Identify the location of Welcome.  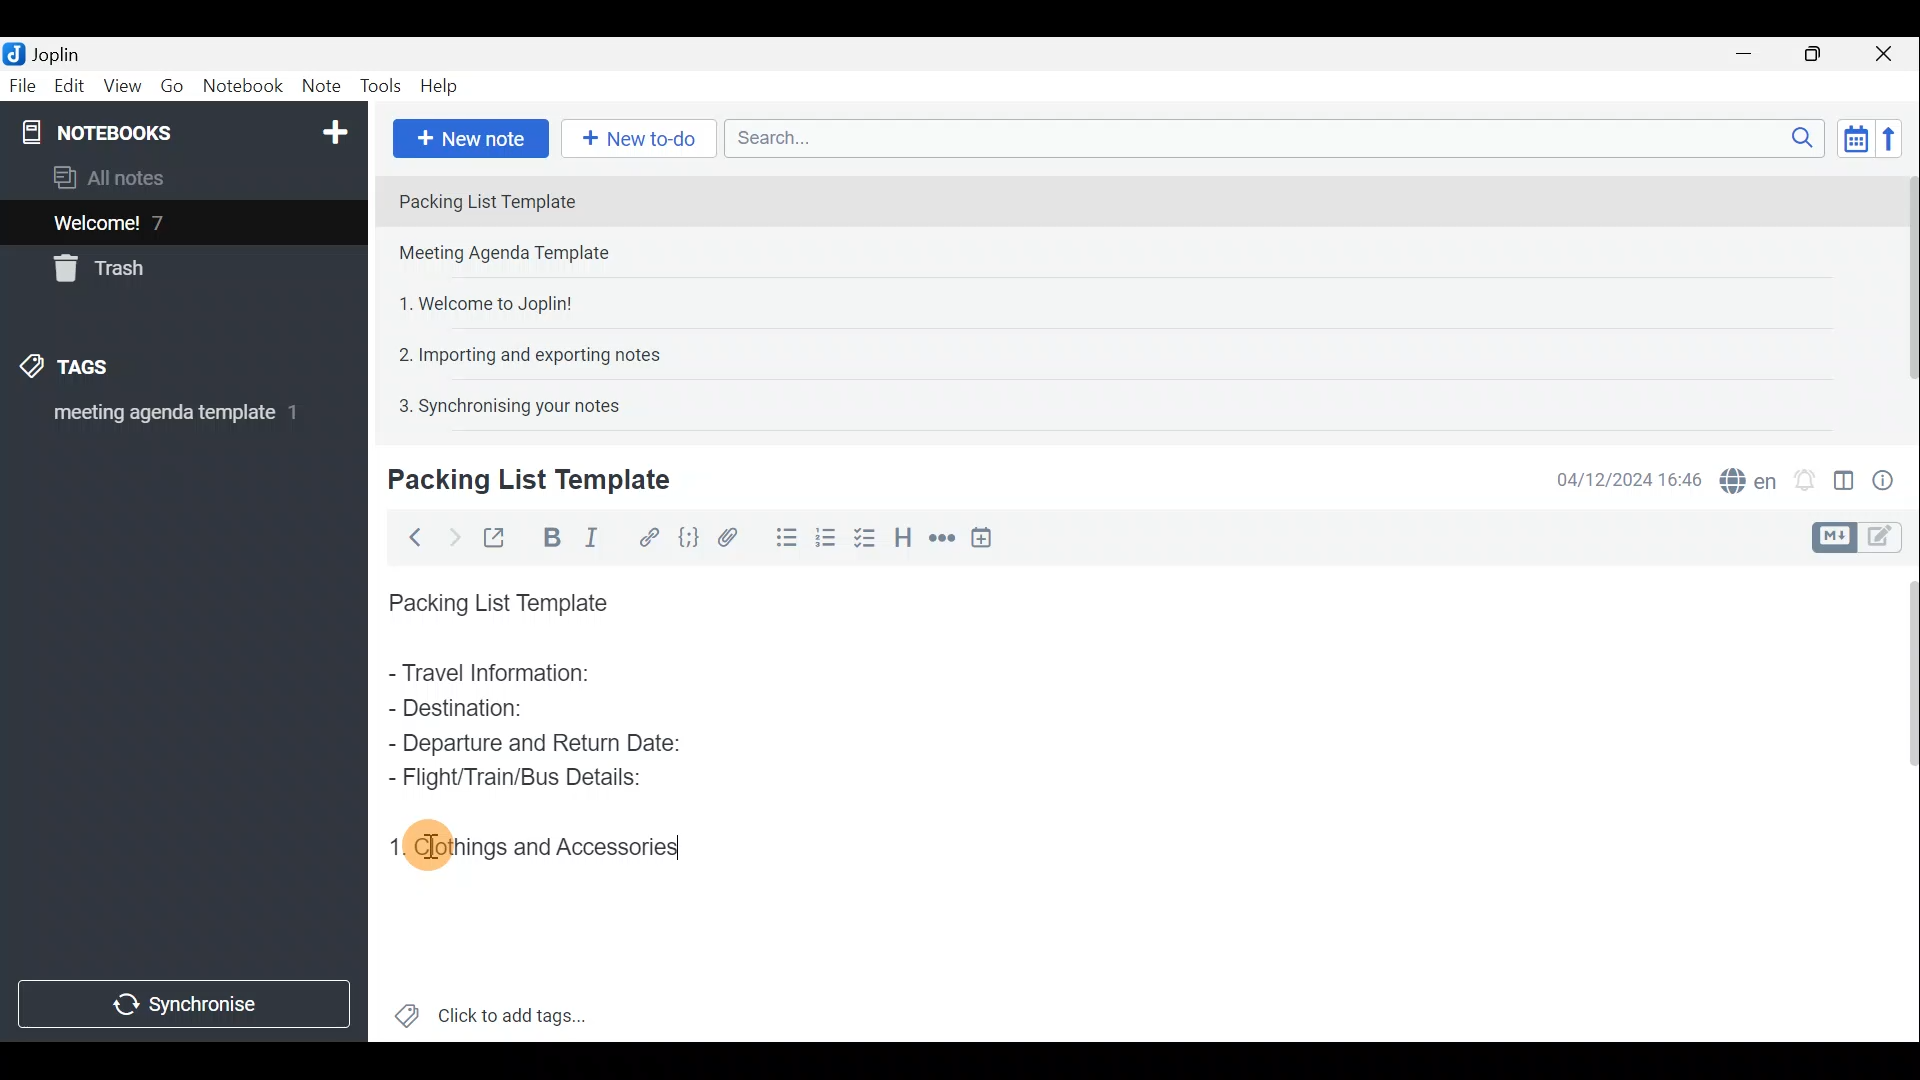
(153, 222).